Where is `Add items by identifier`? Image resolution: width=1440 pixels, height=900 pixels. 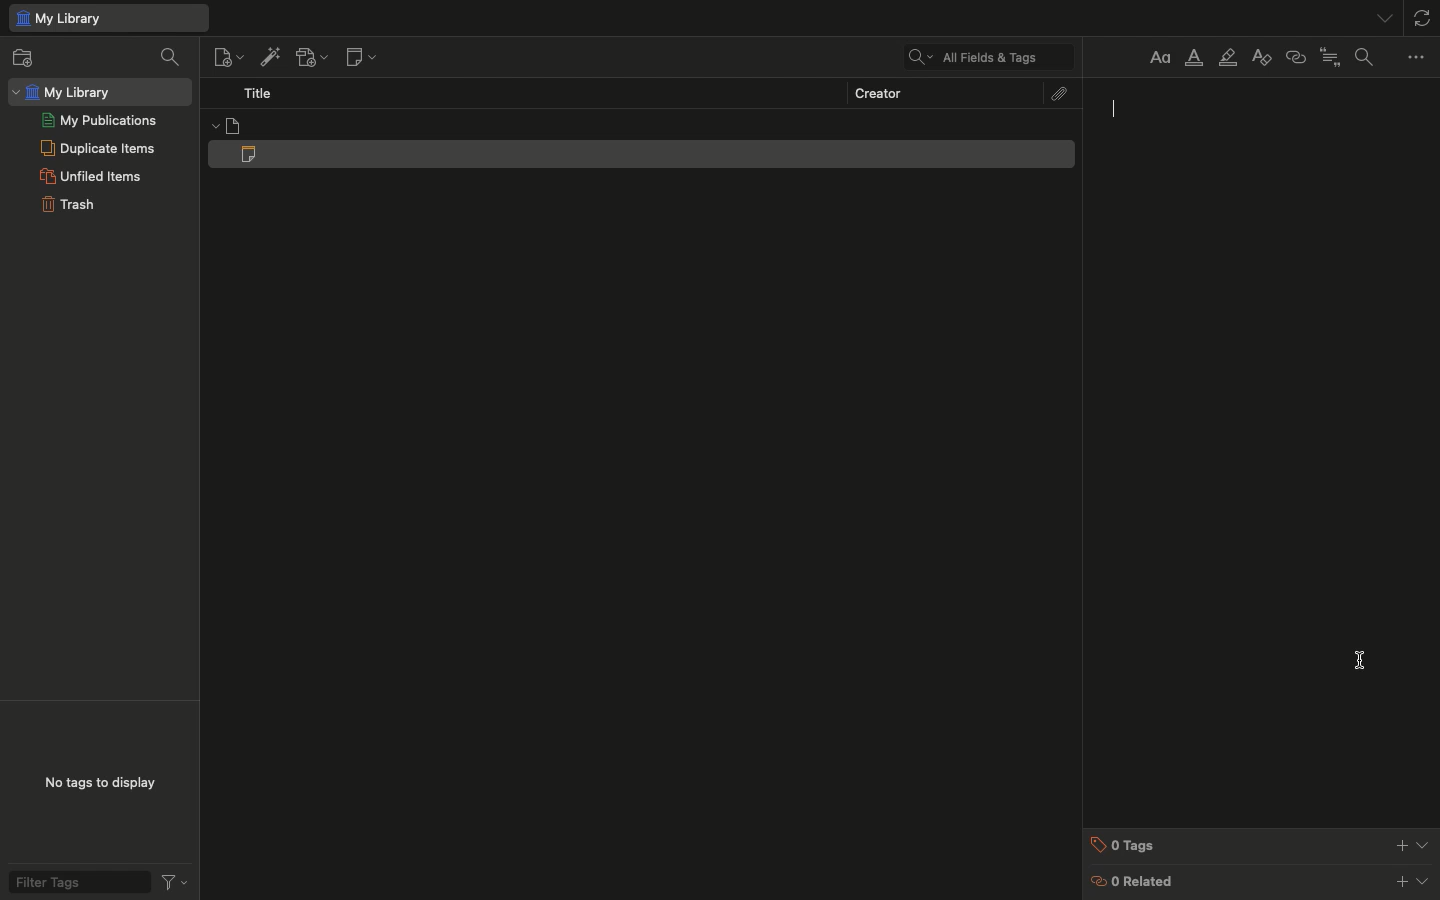 Add items by identifier is located at coordinates (268, 57).